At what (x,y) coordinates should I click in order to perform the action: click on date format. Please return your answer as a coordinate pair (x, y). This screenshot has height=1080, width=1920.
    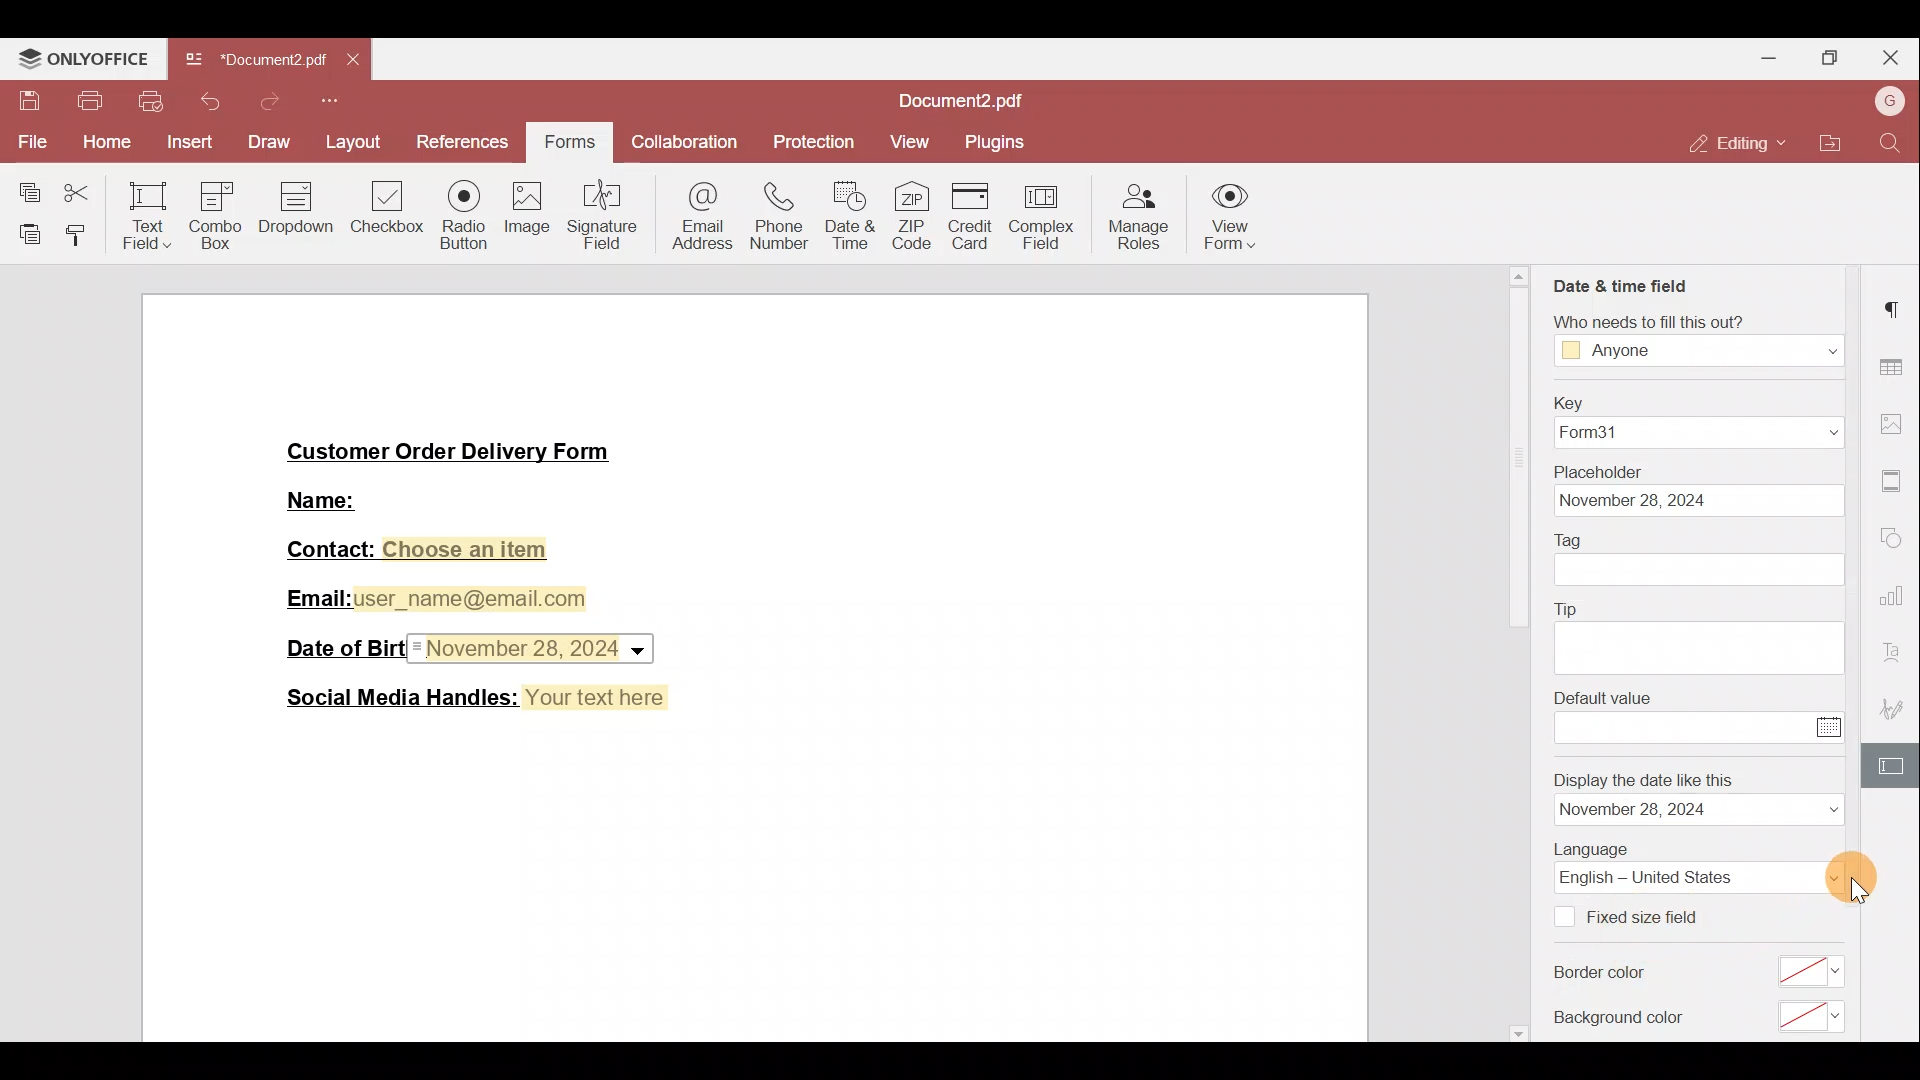
    Looking at the image, I should click on (1700, 810).